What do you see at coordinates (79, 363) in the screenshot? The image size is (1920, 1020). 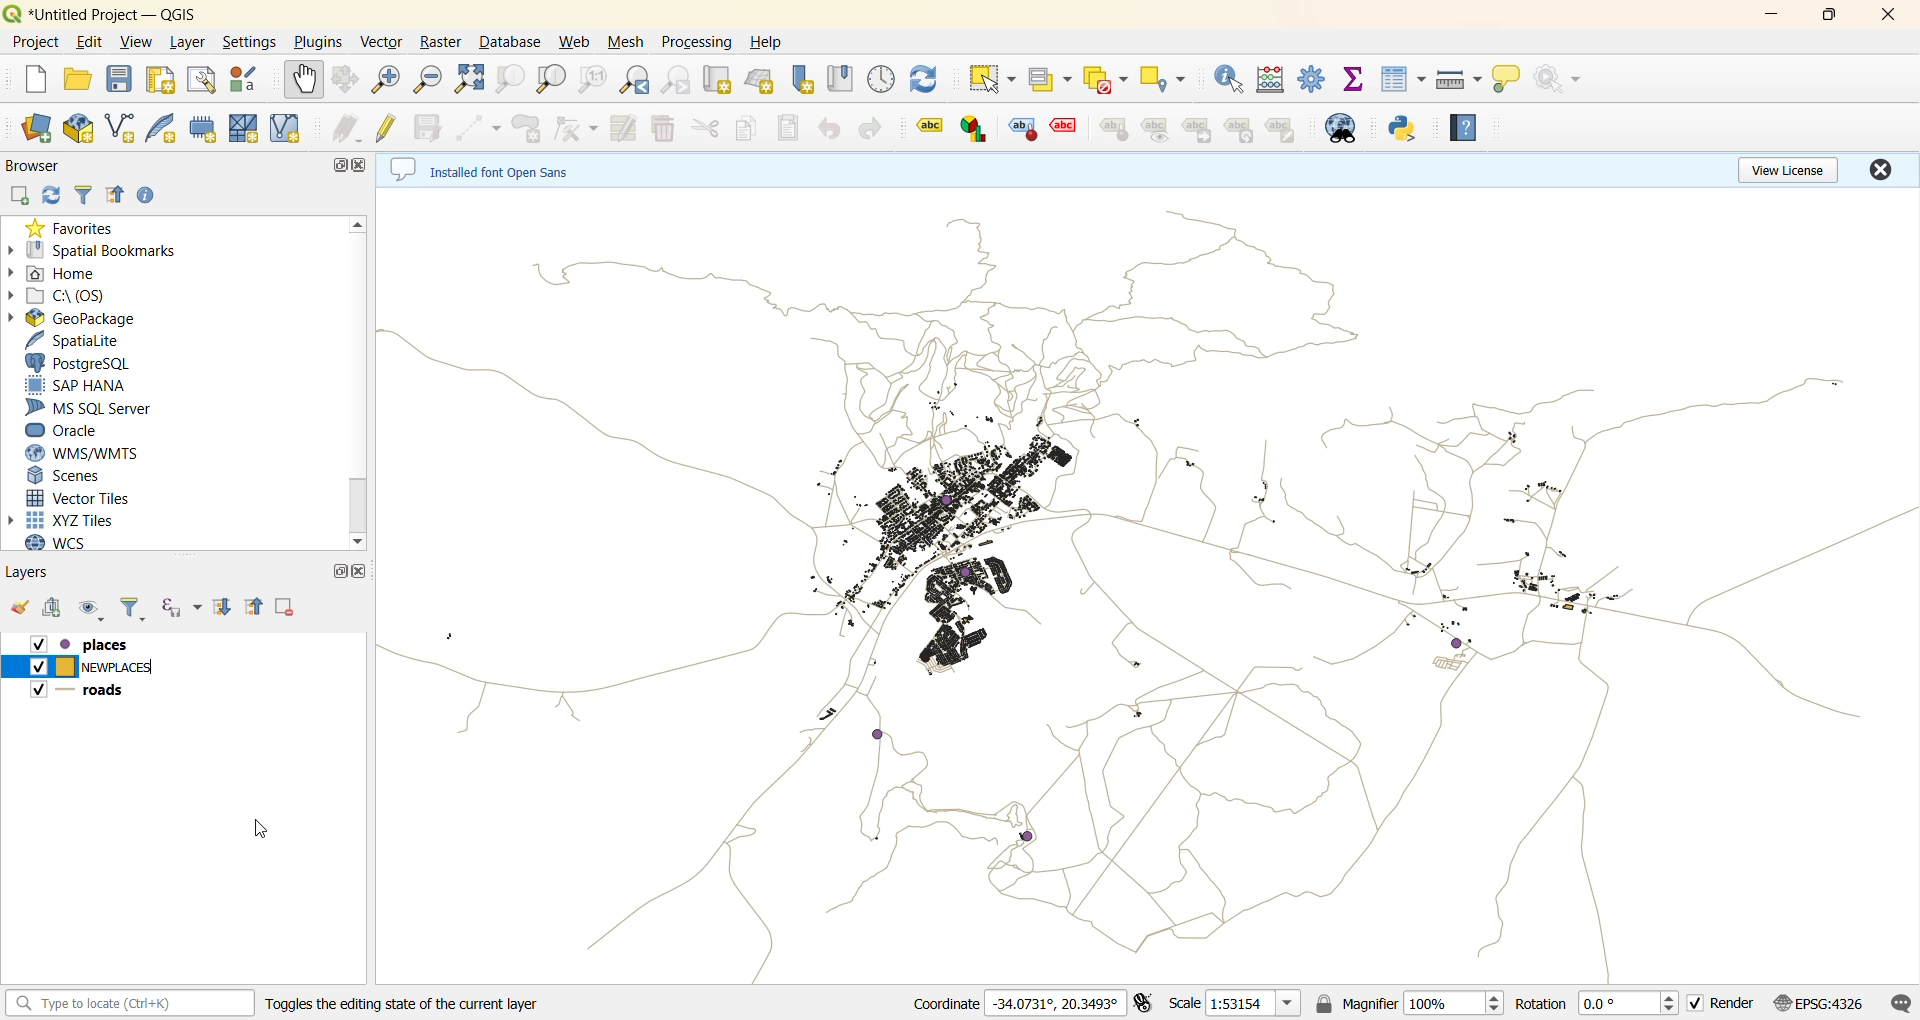 I see `postgresql` at bounding box center [79, 363].